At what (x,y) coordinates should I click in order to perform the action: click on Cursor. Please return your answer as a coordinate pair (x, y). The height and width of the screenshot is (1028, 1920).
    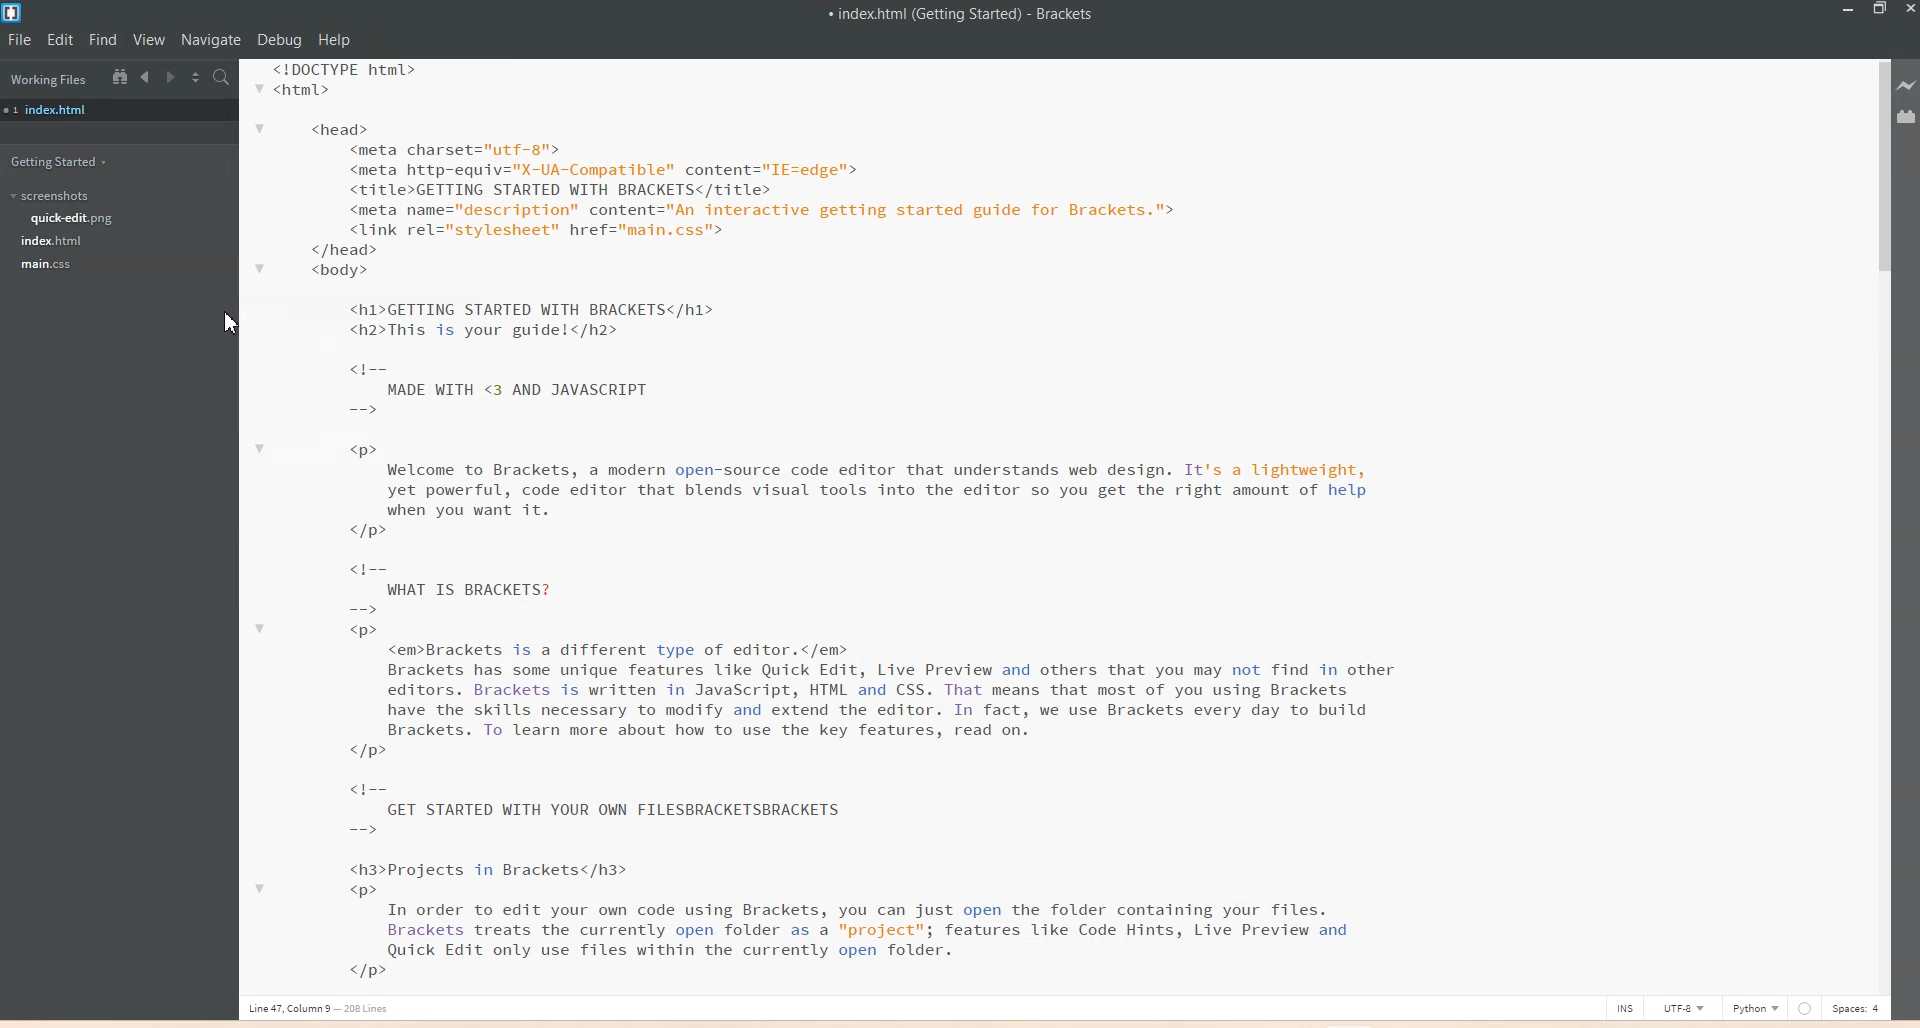
    Looking at the image, I should click on (232, 324).